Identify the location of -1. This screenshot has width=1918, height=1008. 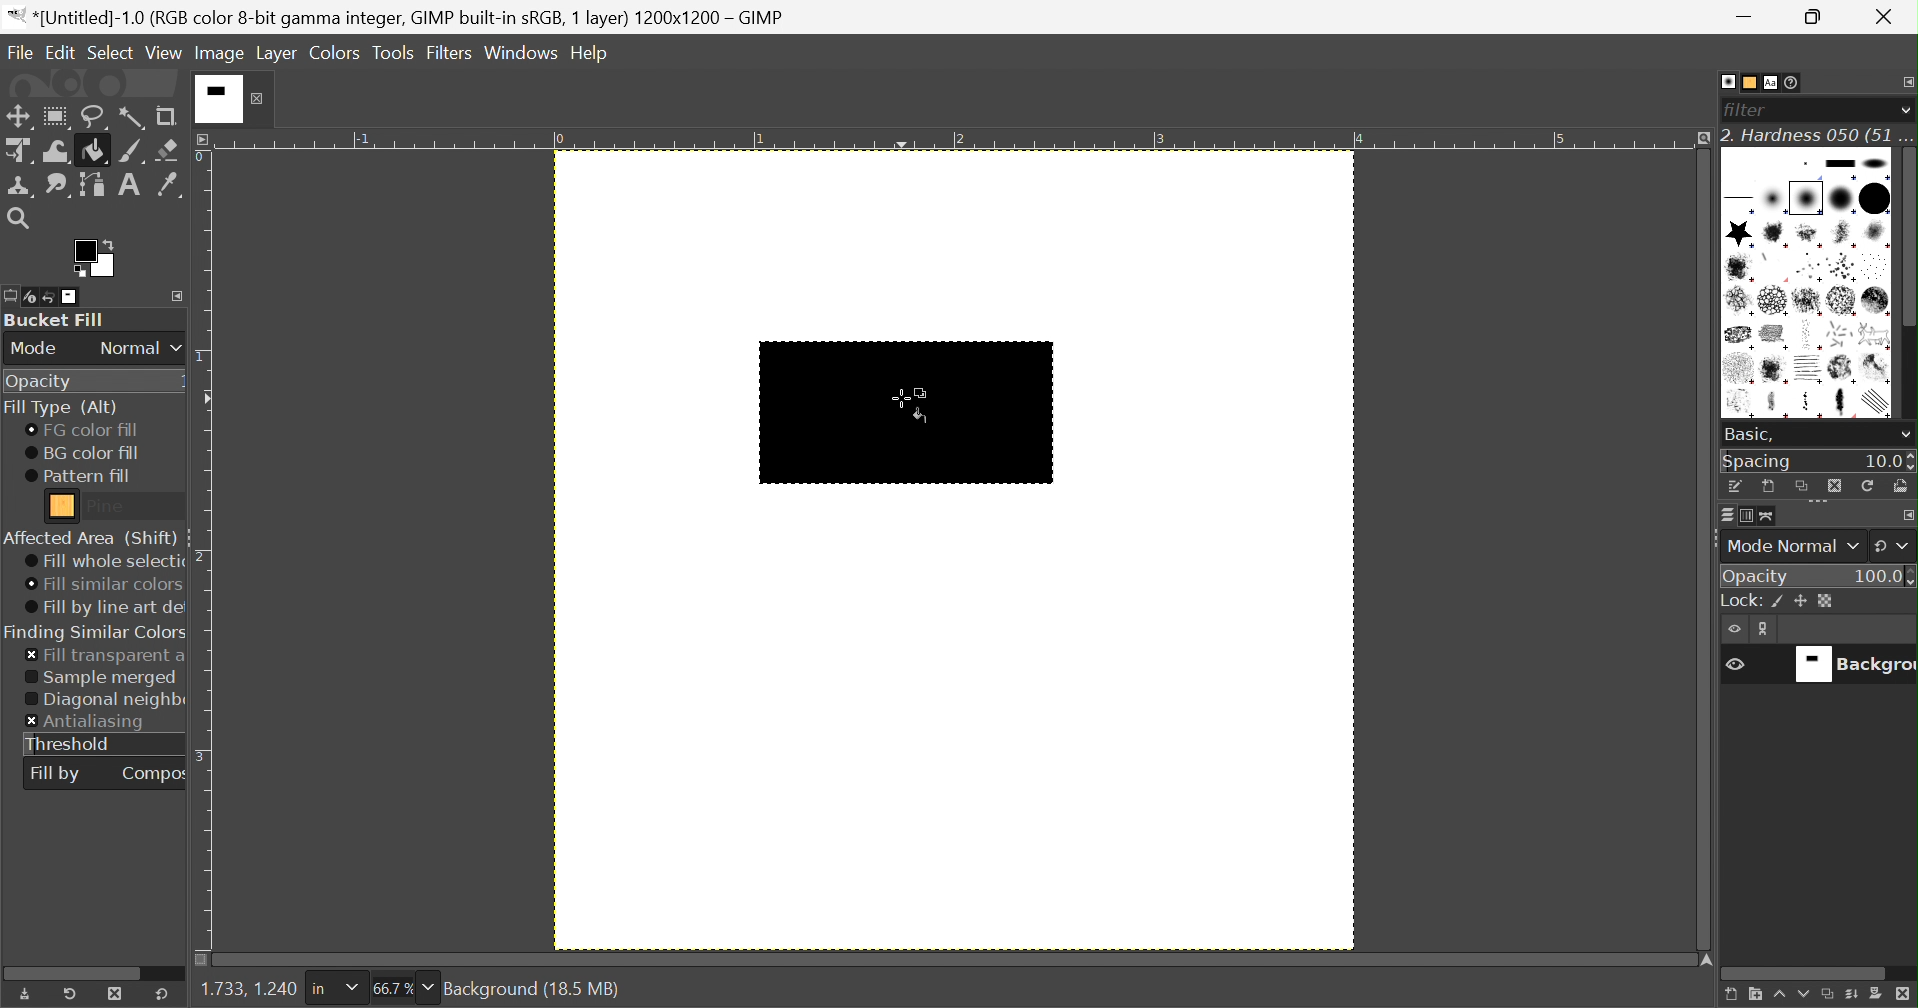
(360, 138).